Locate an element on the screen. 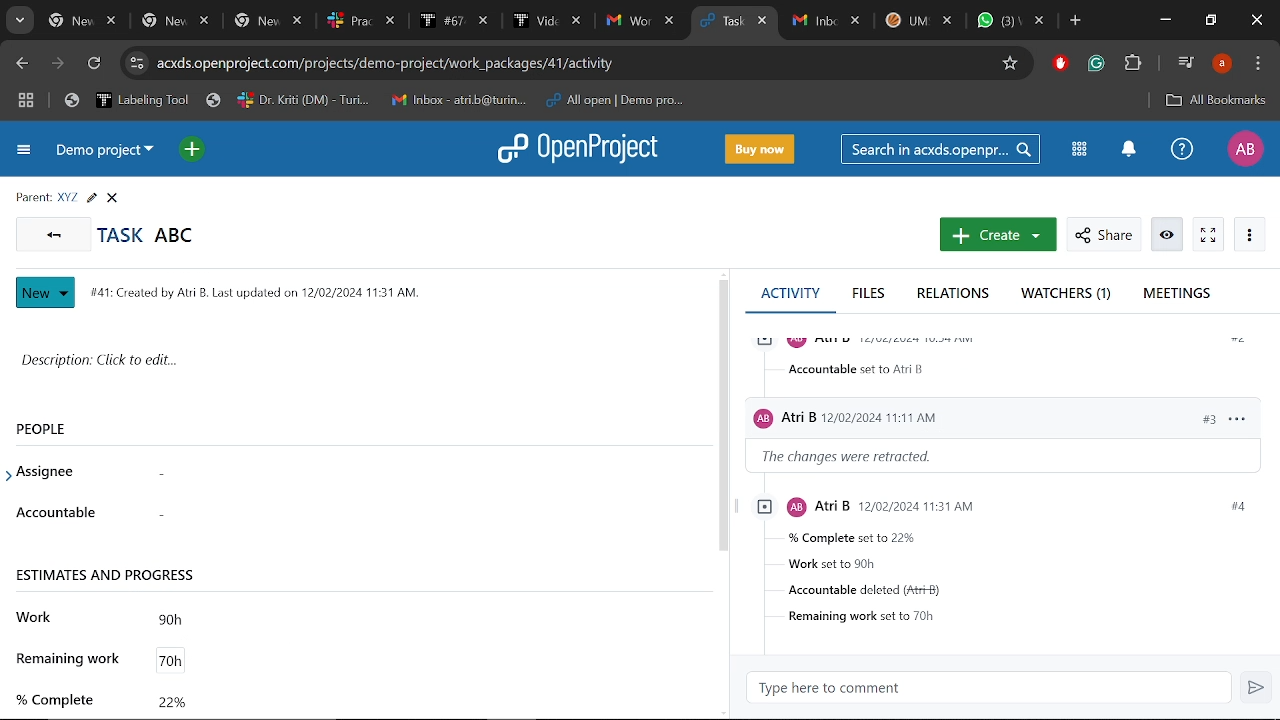  Space for writting description is located at coordinates (366, 364).